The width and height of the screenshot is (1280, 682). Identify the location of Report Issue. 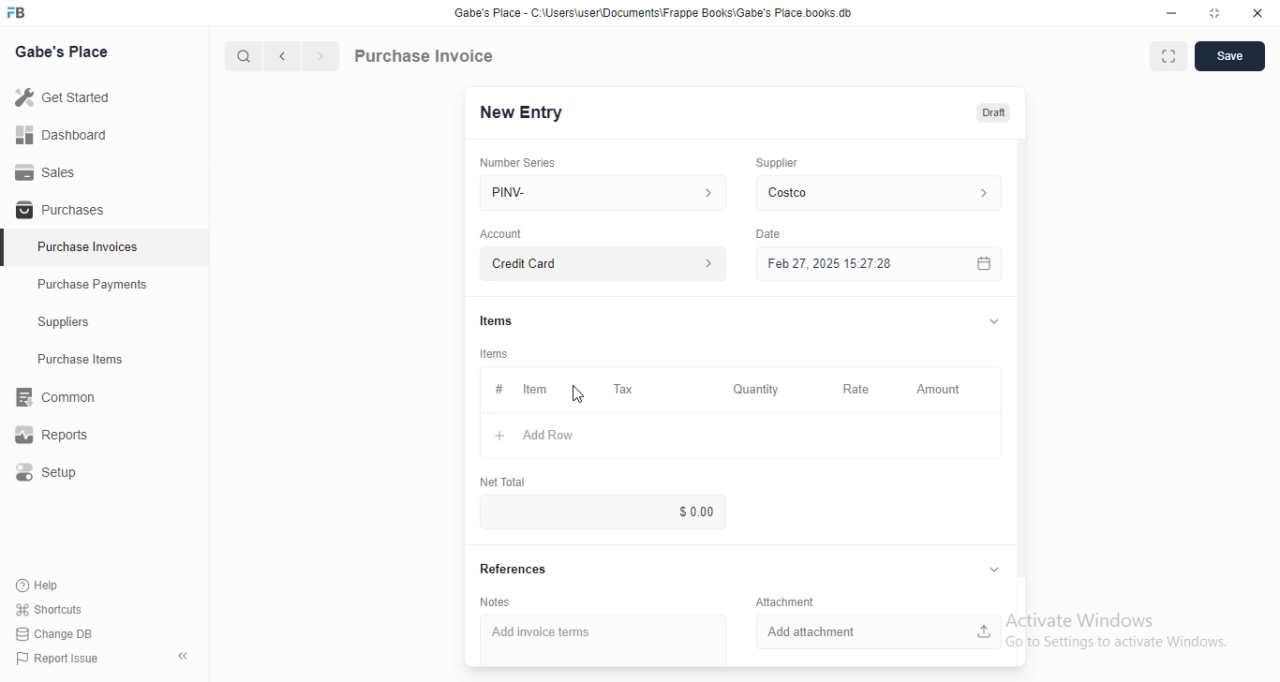
(58, 658).